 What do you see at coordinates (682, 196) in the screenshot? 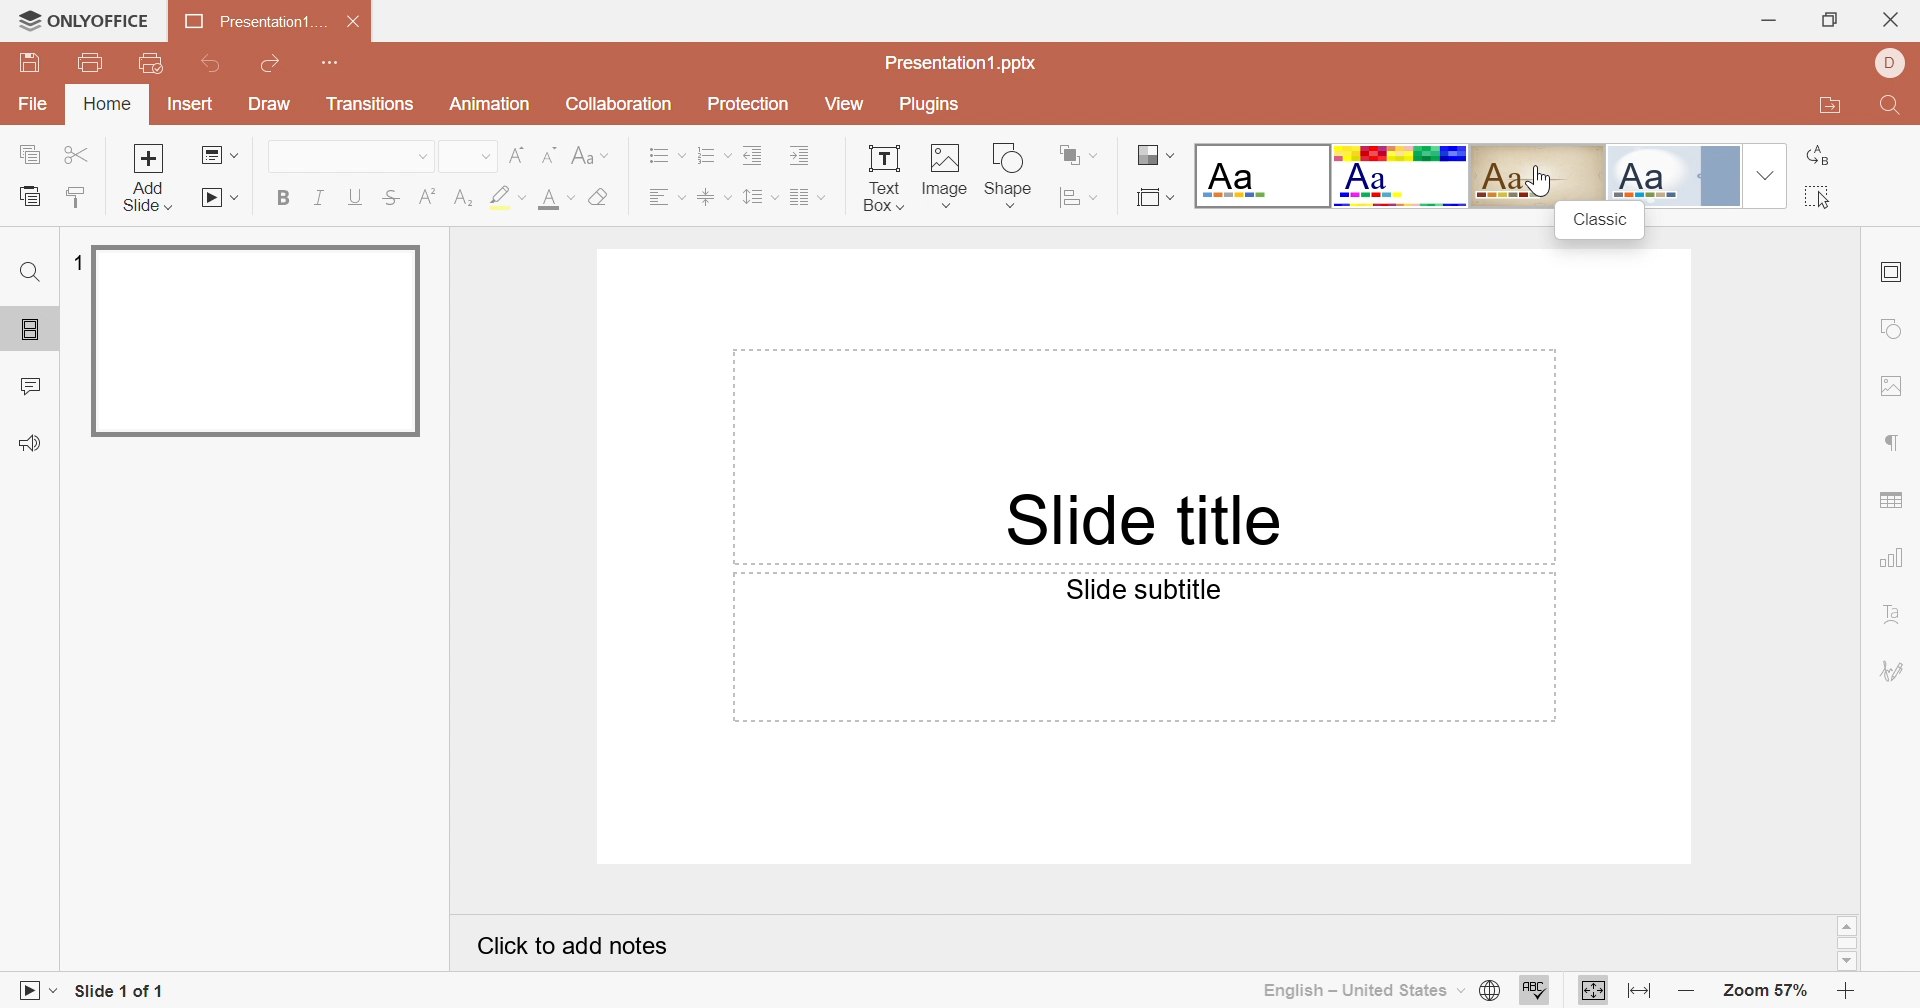
I see `Drop Down` at bounding box center [682, 196].